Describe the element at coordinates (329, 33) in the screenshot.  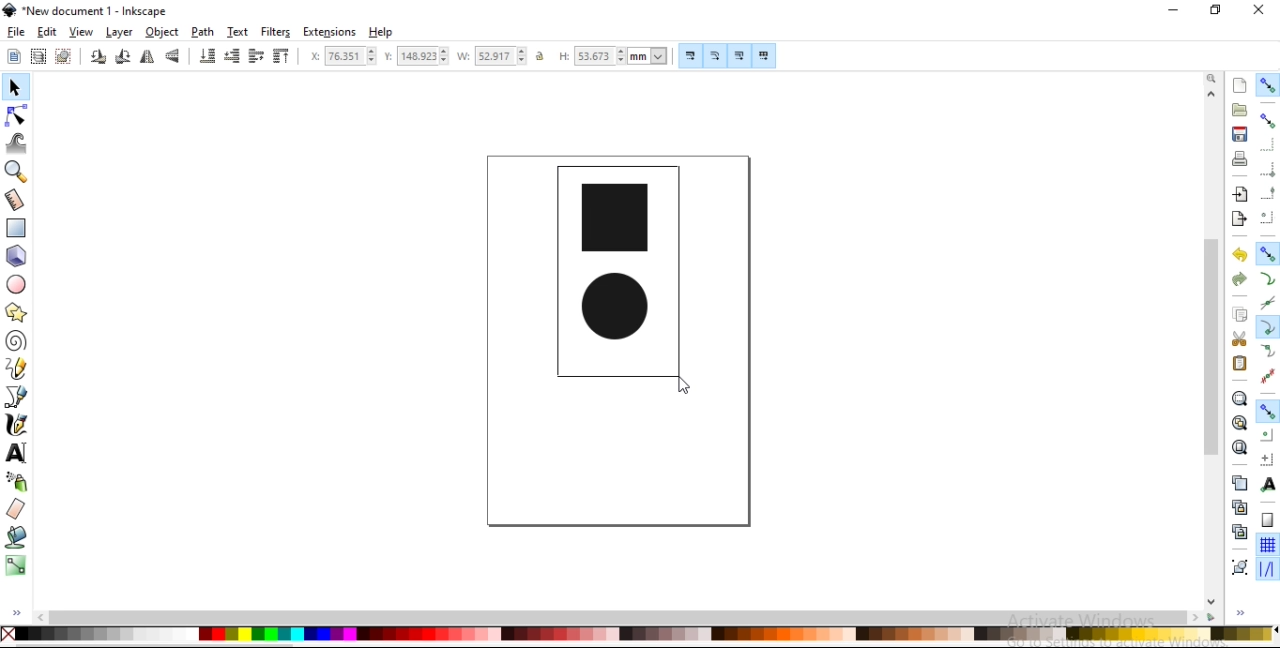
I see `extensions` at that location.